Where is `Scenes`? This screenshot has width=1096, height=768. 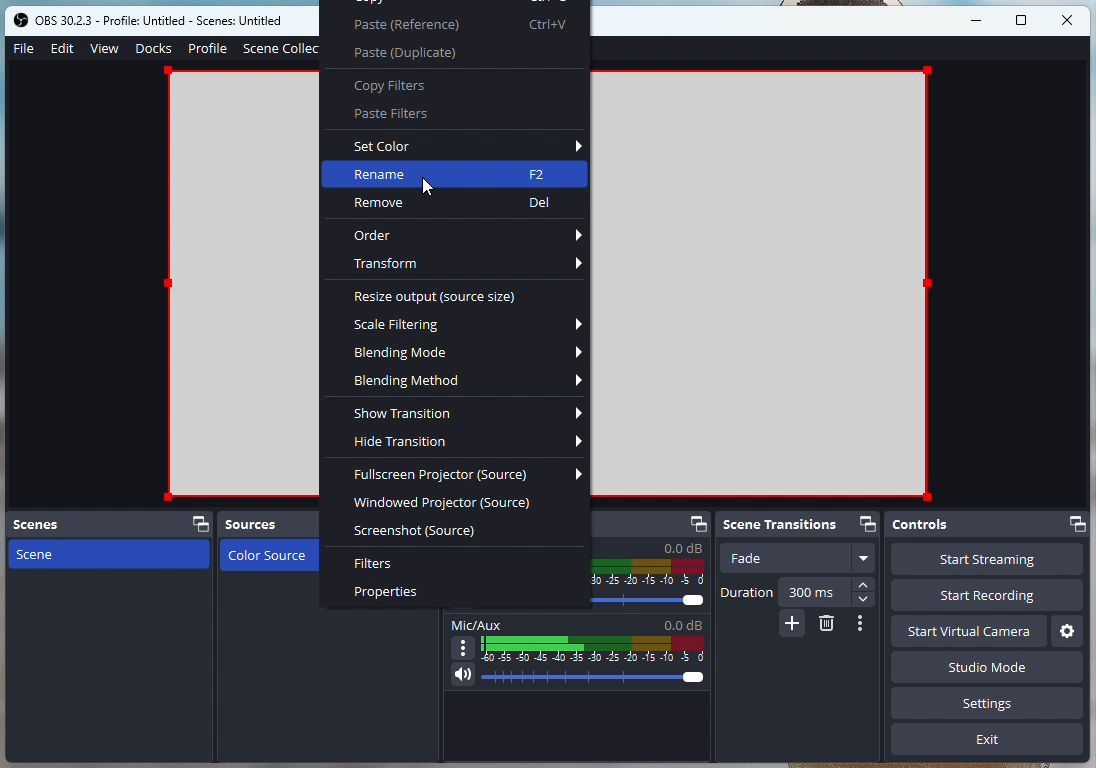
Scenes is located at coordinates (109, 524).